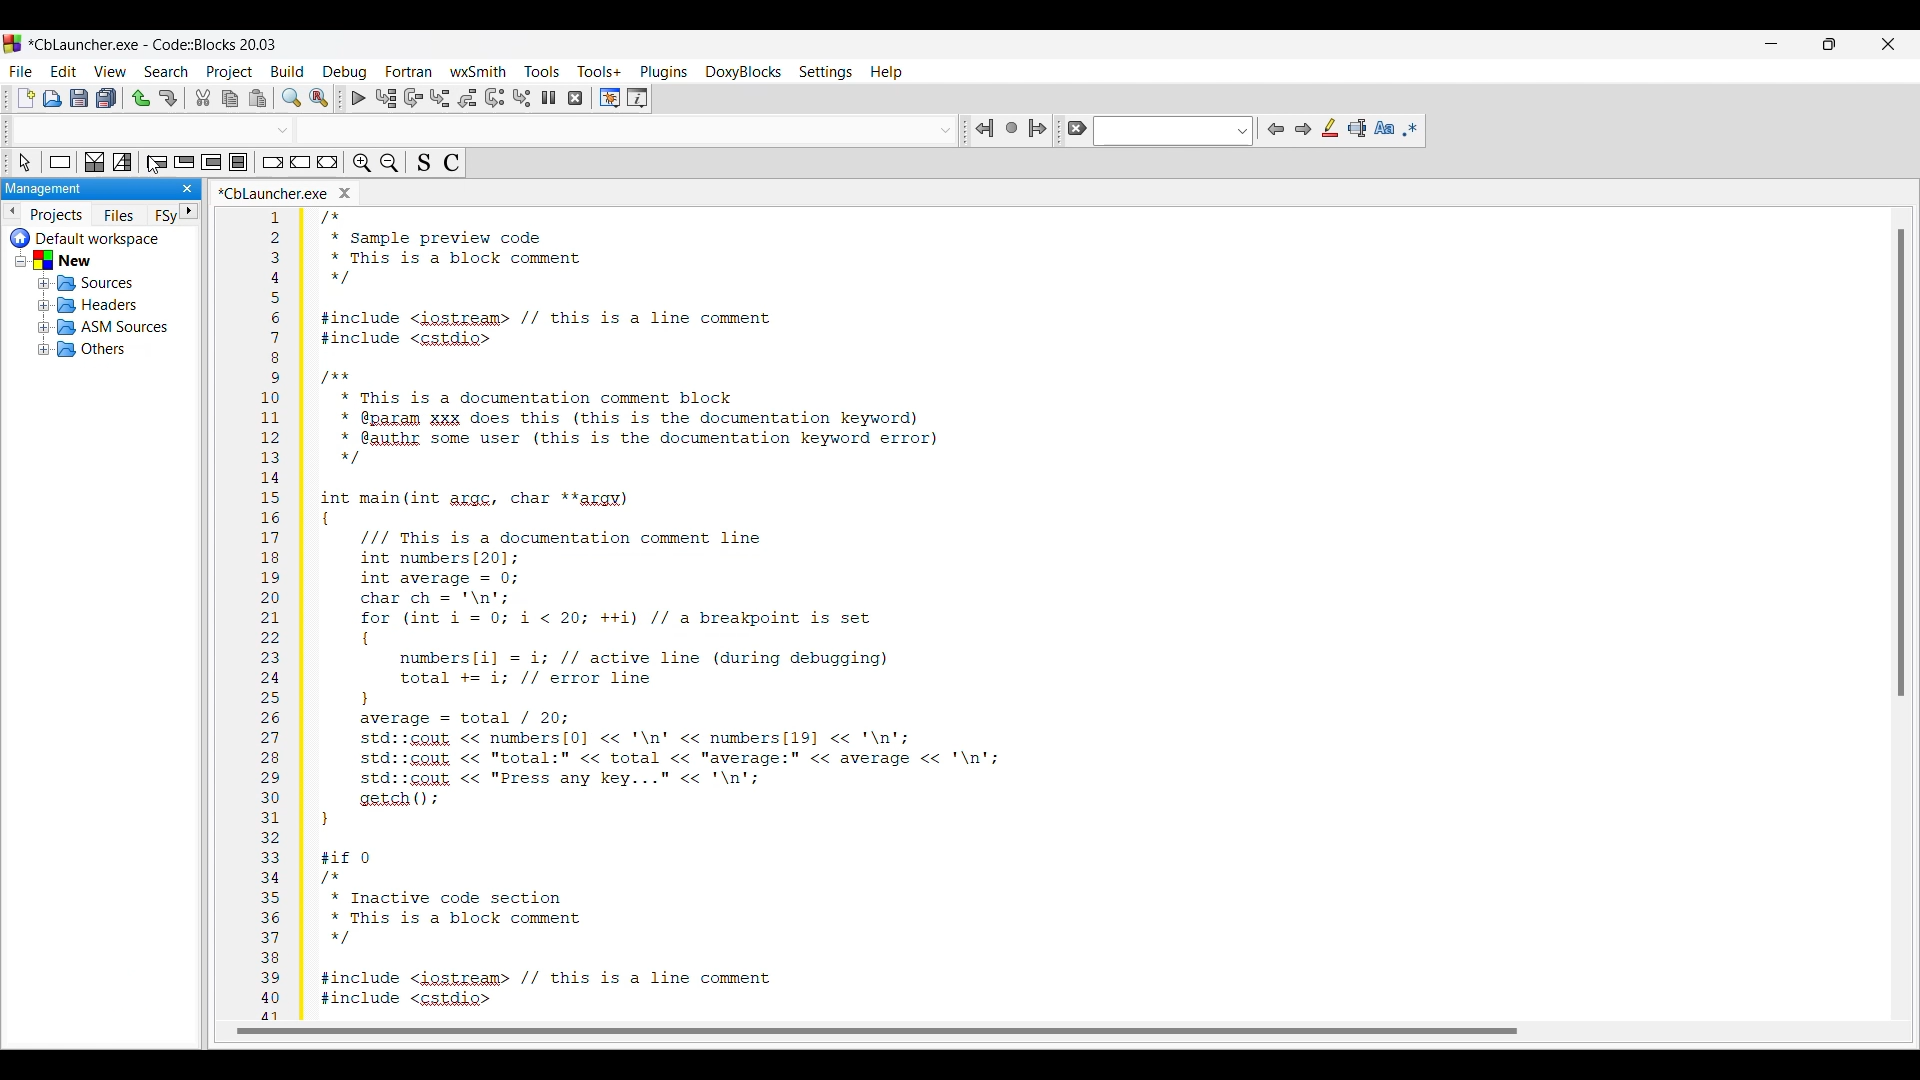  I want to click on Counting loop, so click(212, 162).